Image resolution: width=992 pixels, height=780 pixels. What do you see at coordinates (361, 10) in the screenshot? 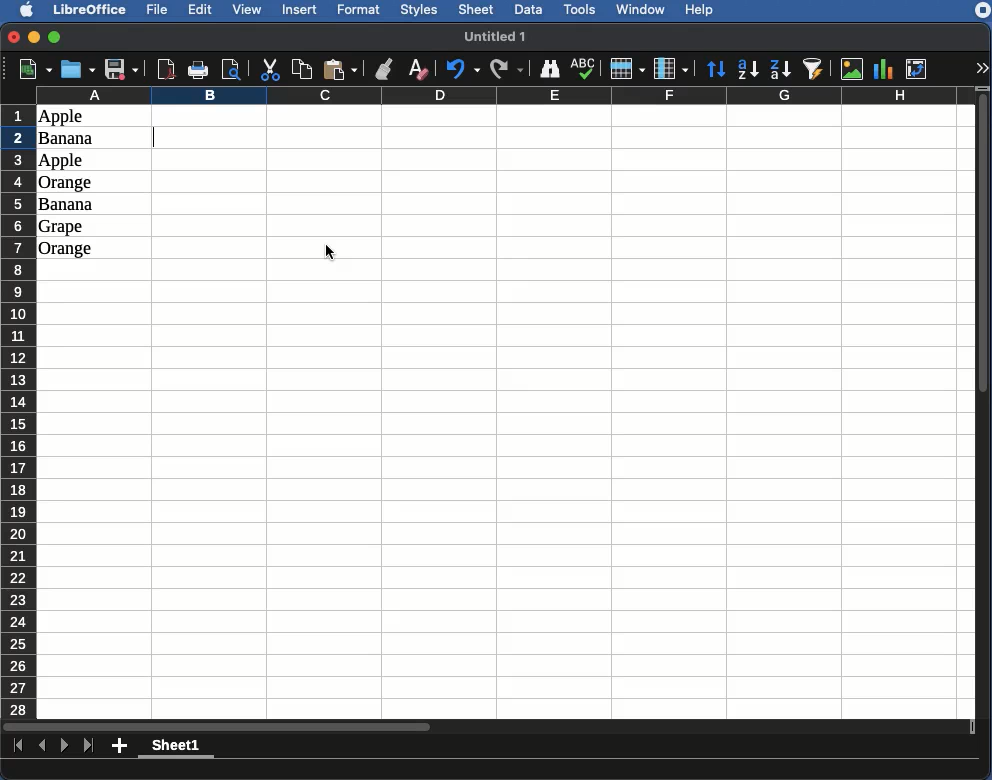
I see `Format` at bounding box center [361, 10].